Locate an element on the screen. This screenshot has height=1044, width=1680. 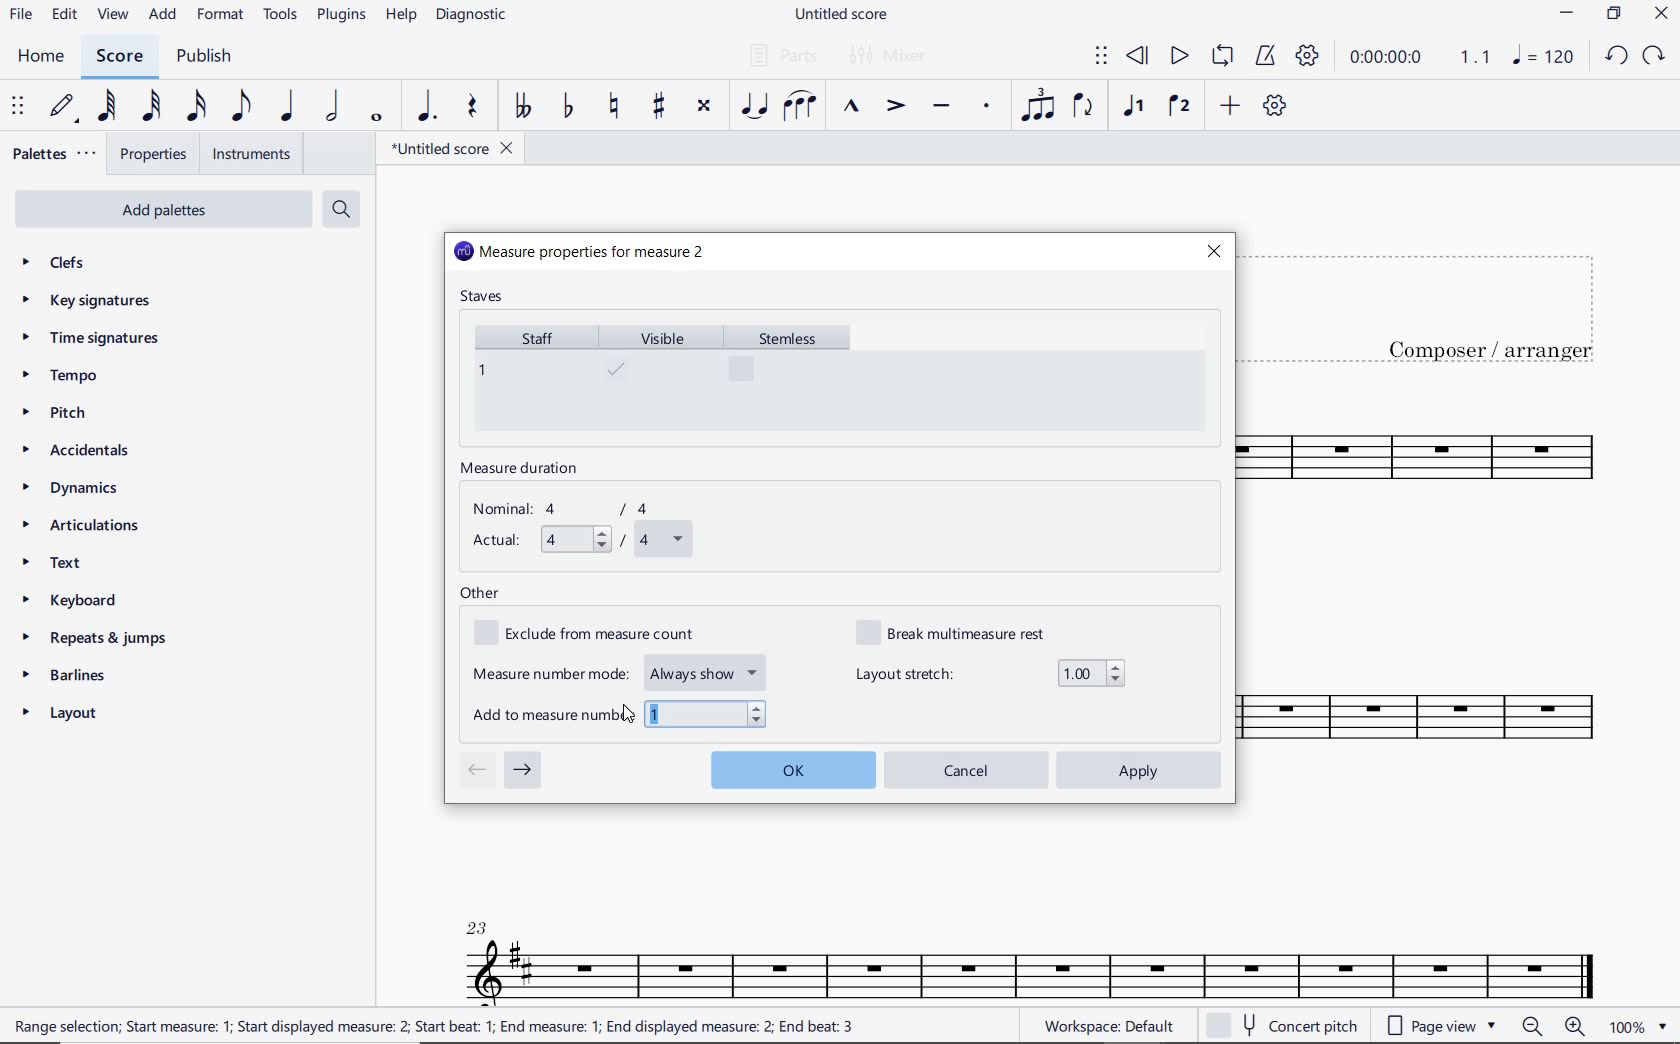
REST is located at coordinates (473, 109).